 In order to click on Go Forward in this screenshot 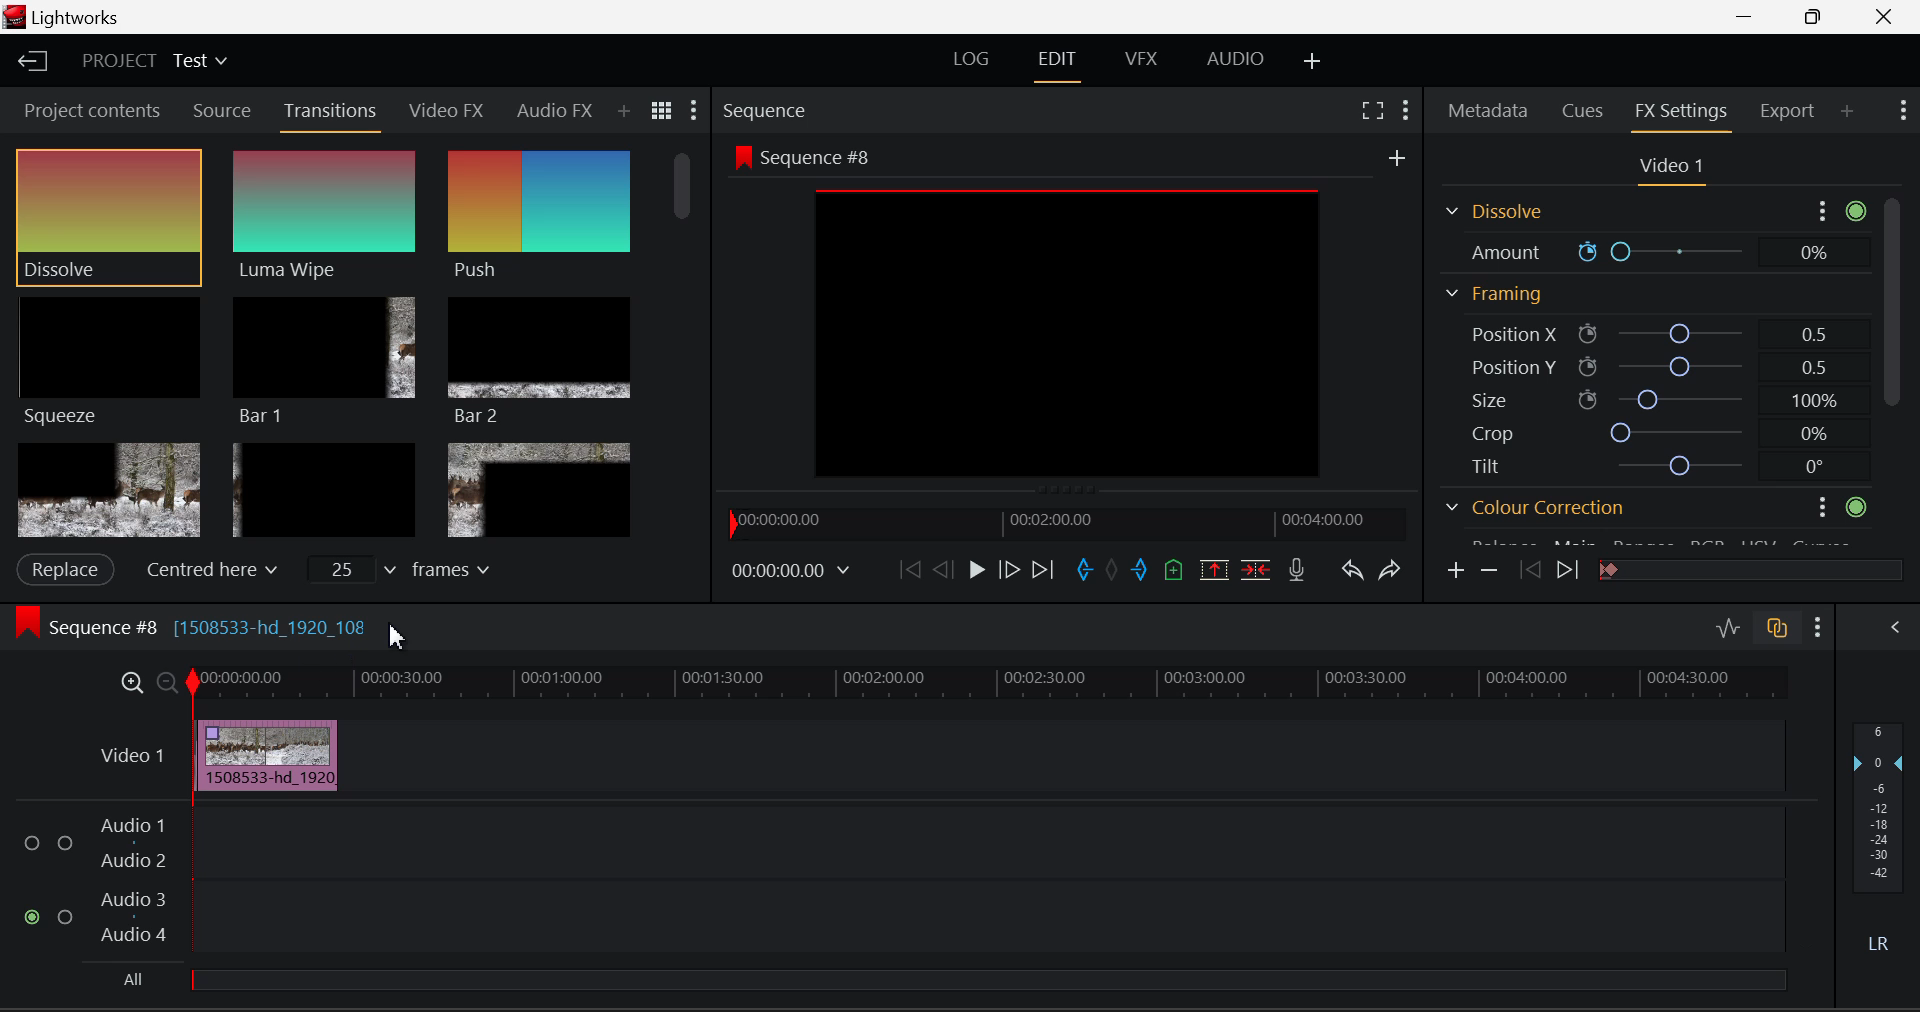, I will do `click(1008, 573)`.